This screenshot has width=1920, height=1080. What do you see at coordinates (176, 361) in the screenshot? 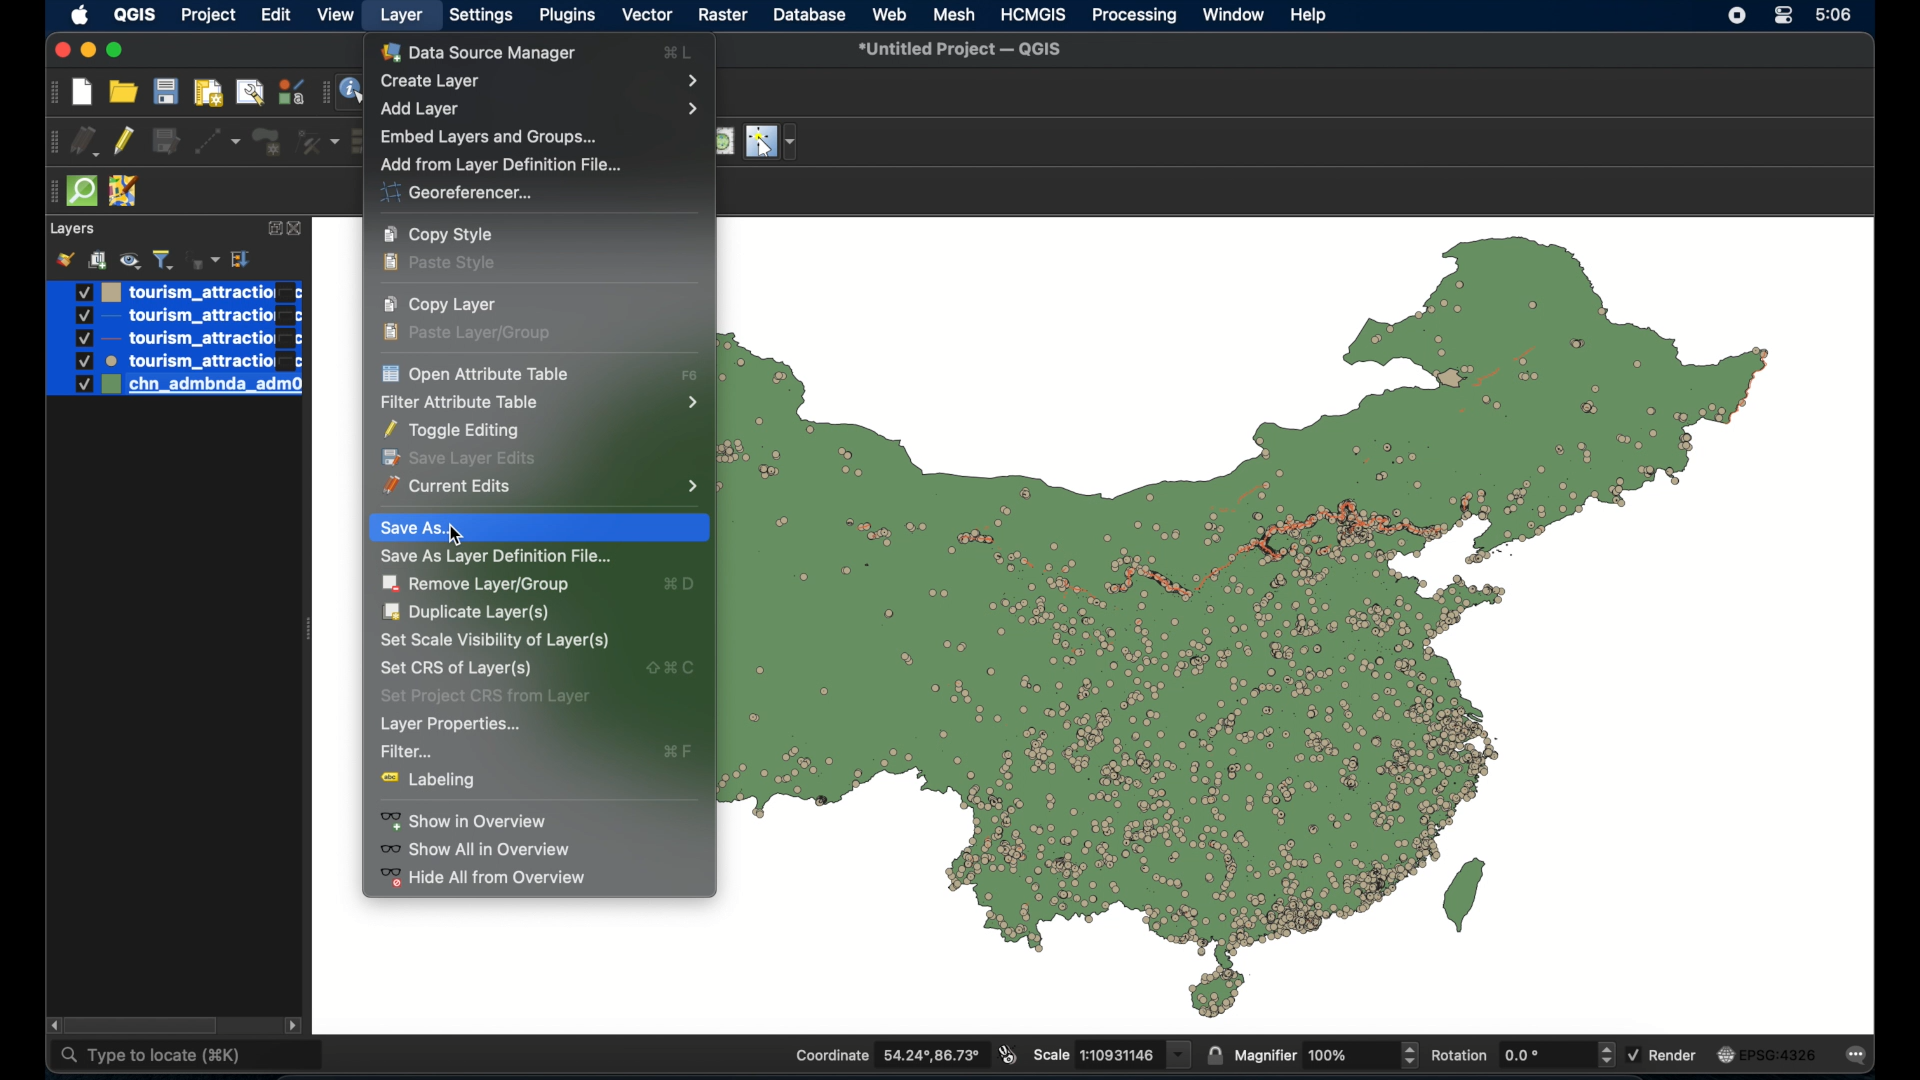
I see `layer 4` at bounding box center [176, 361].